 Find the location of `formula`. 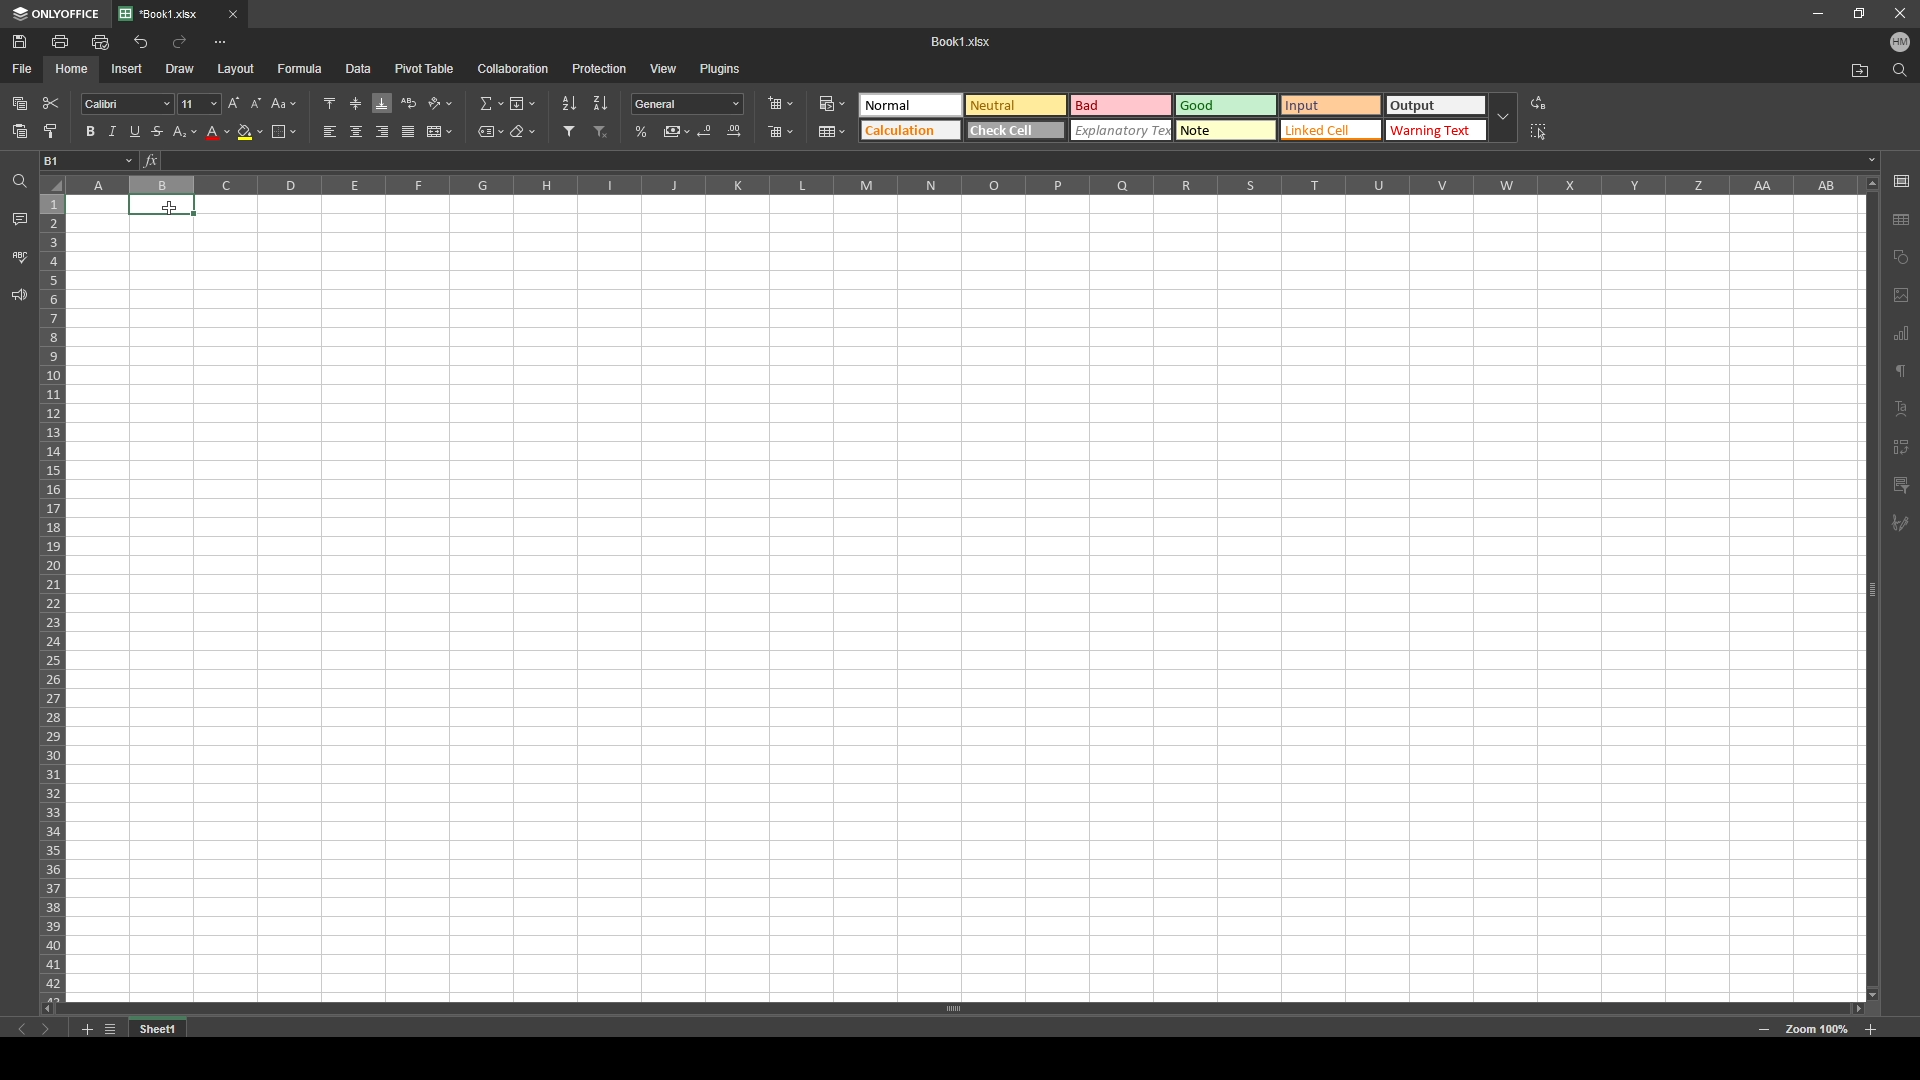

formula is located at coordinates (300, 69).